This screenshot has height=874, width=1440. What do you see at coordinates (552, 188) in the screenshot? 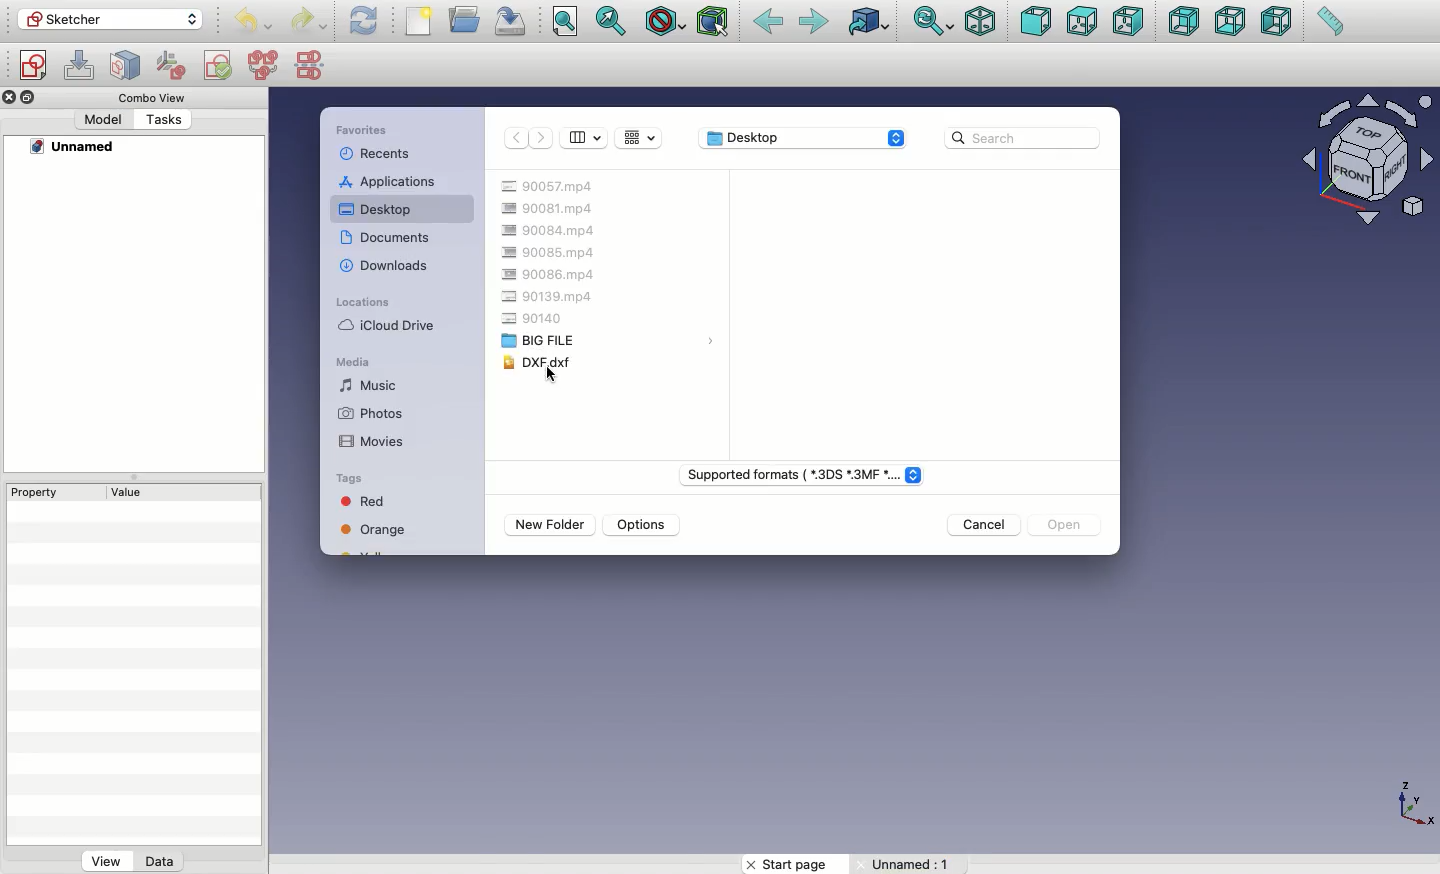
I see `90057.mp4` at bounding box center [552, 188].